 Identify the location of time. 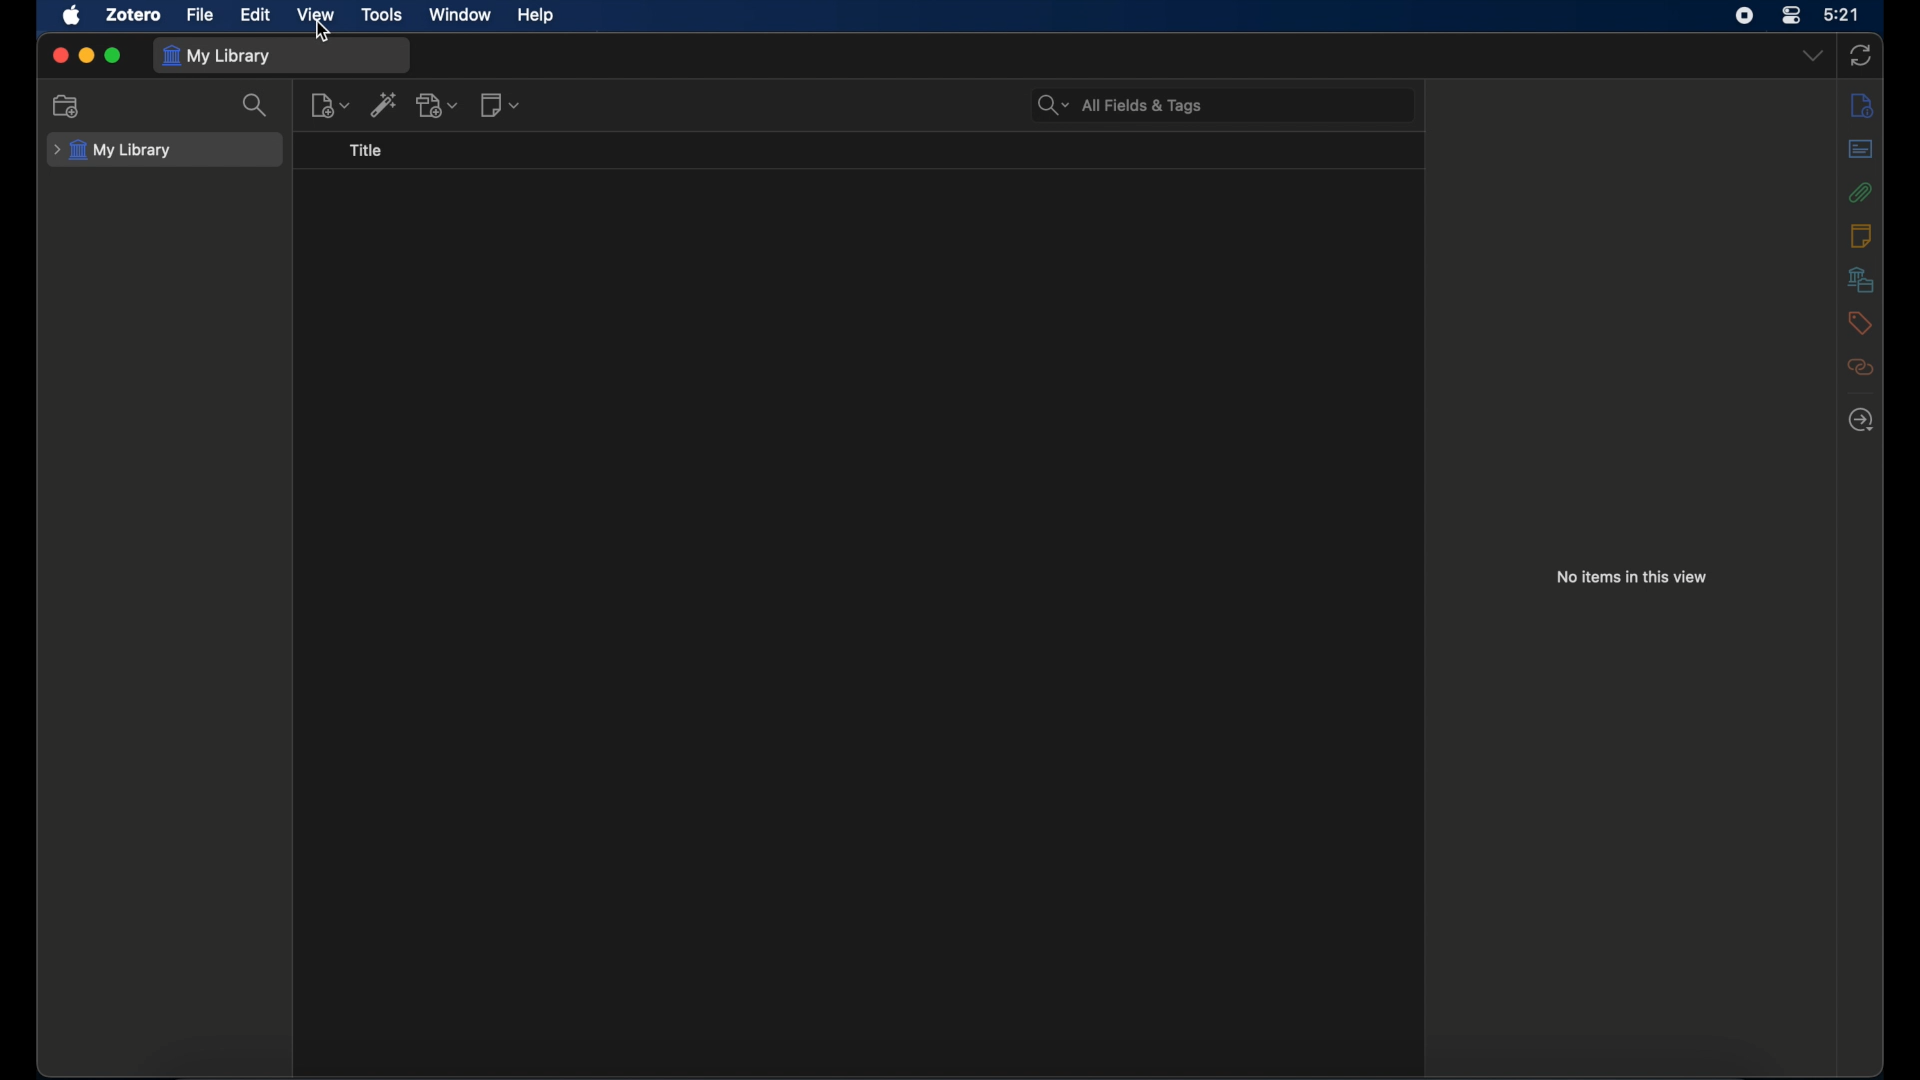
(1842, 15).